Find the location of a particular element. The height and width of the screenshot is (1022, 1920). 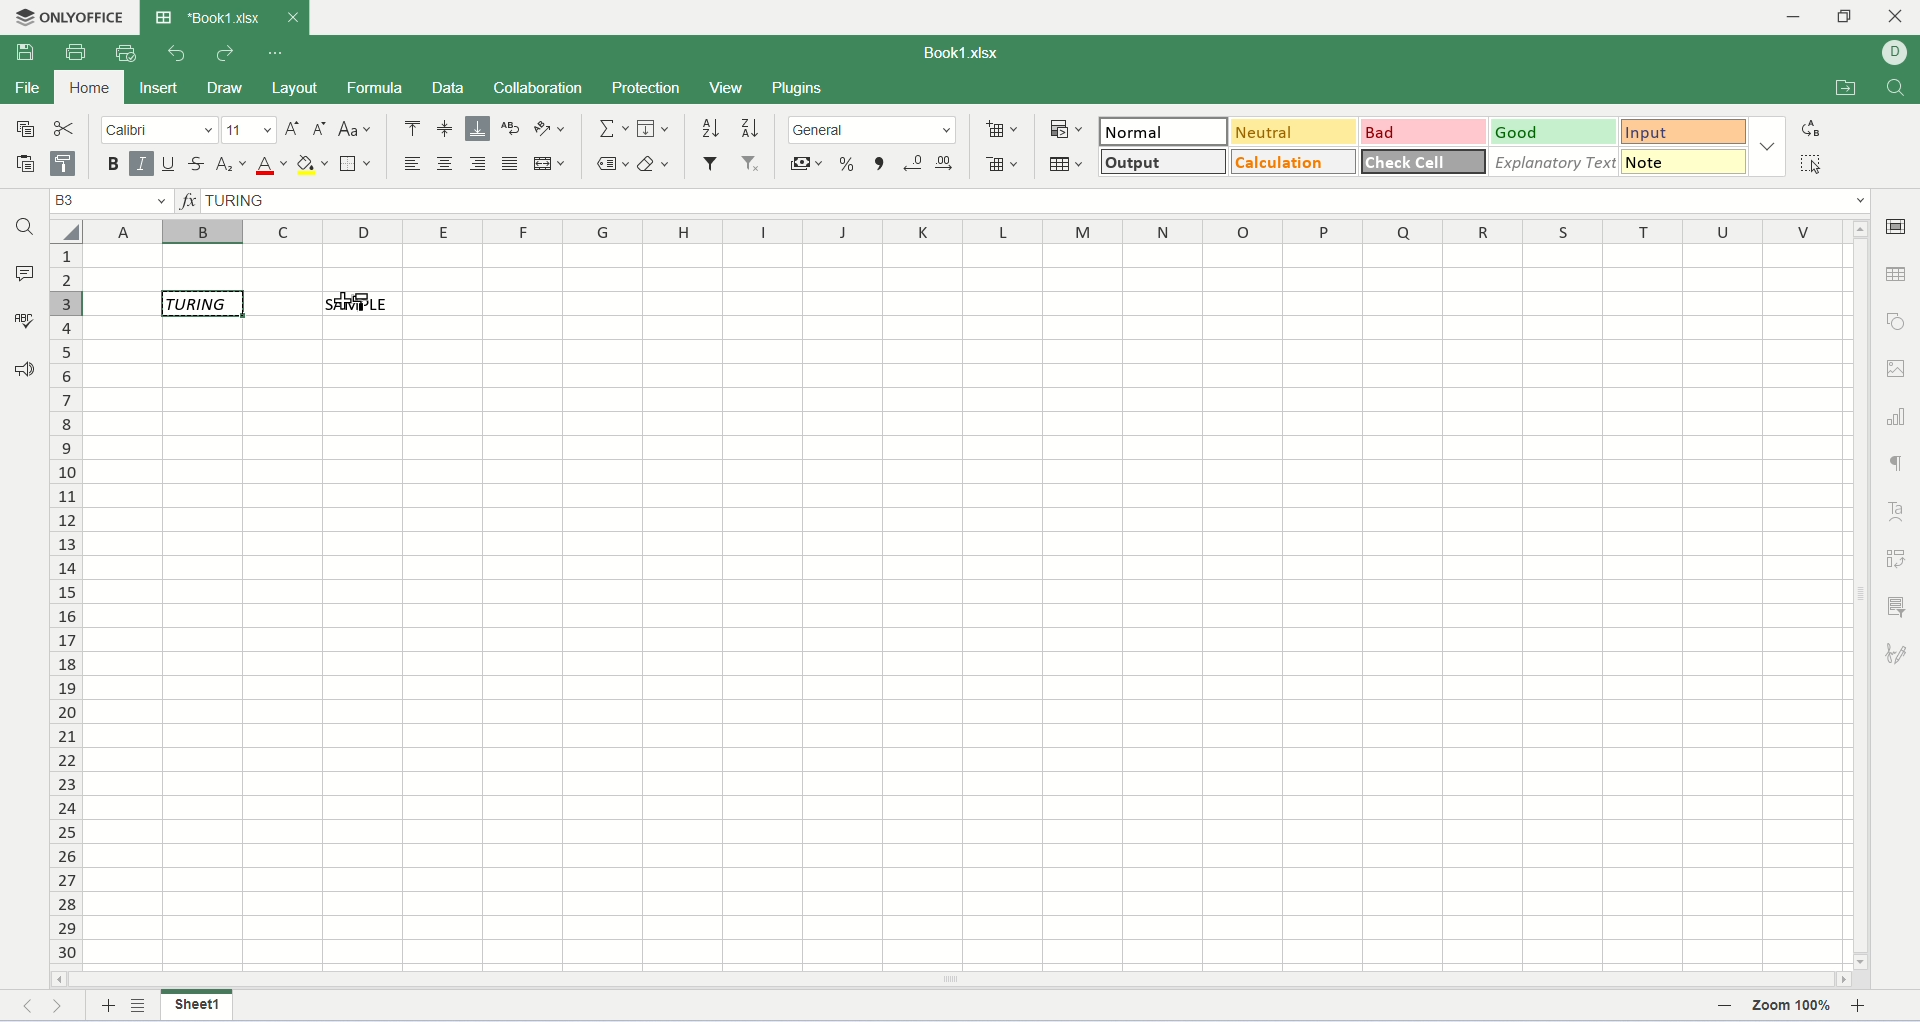

justified is located at coordinates (511, 163).